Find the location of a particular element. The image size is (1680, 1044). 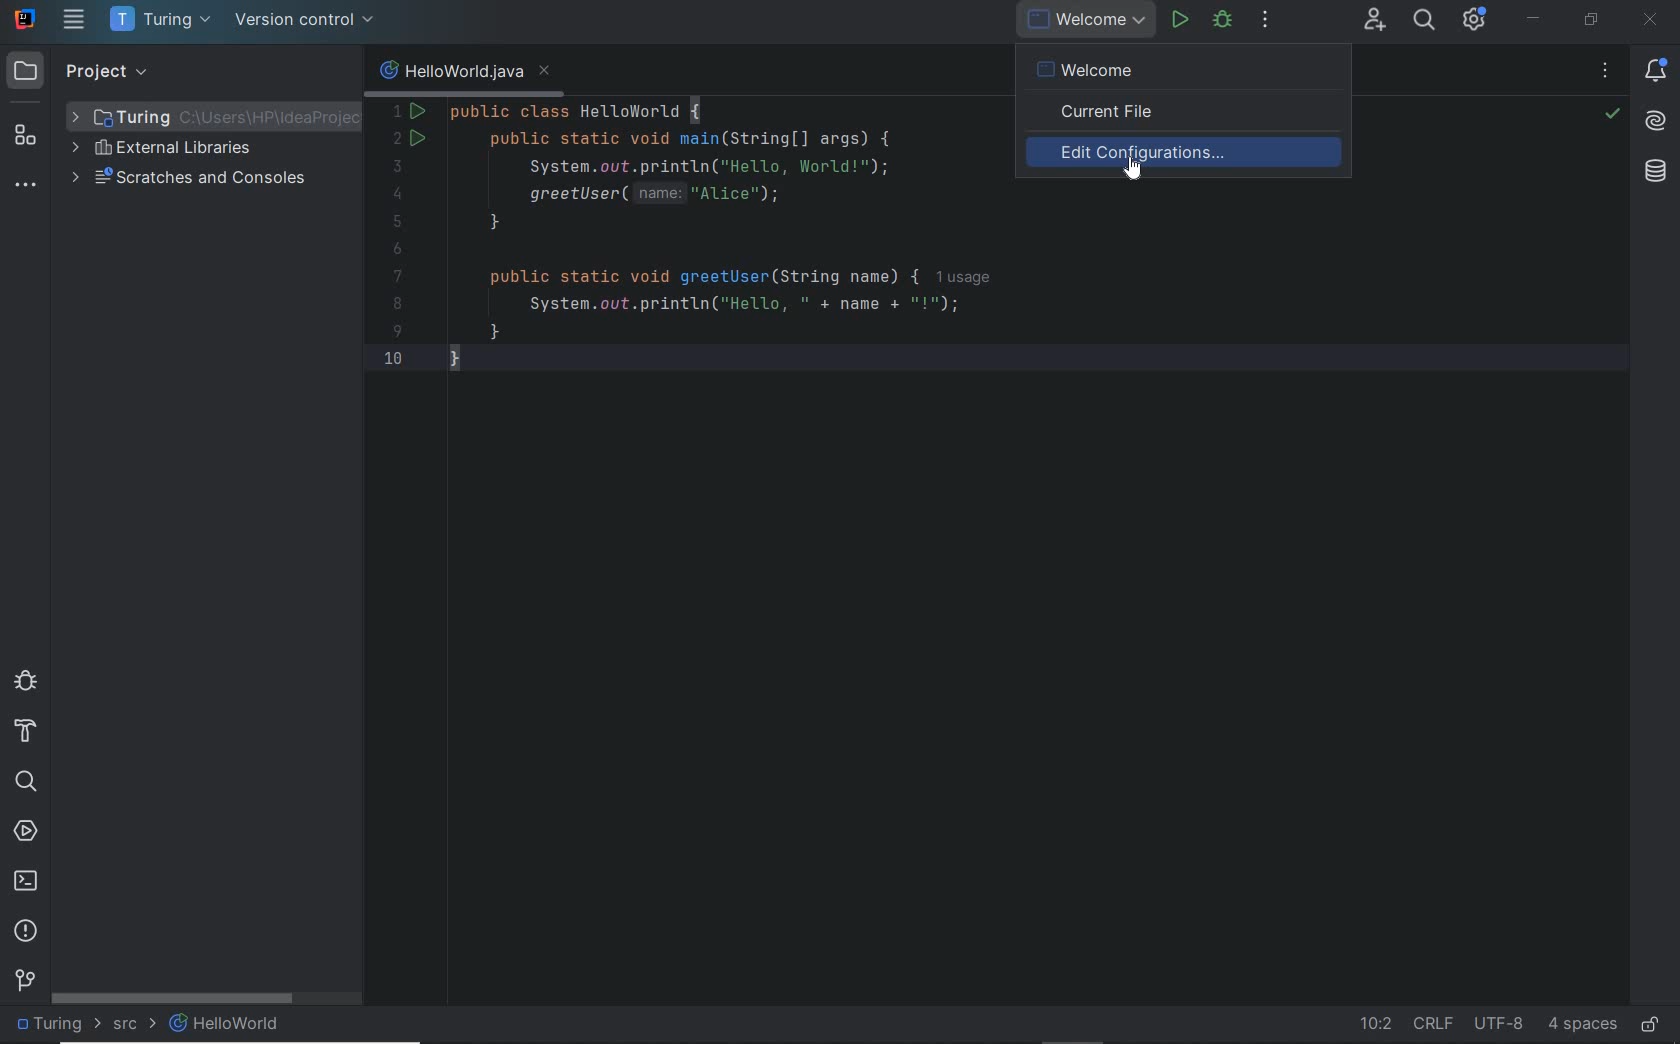

search is located at coordinates (25, 782).